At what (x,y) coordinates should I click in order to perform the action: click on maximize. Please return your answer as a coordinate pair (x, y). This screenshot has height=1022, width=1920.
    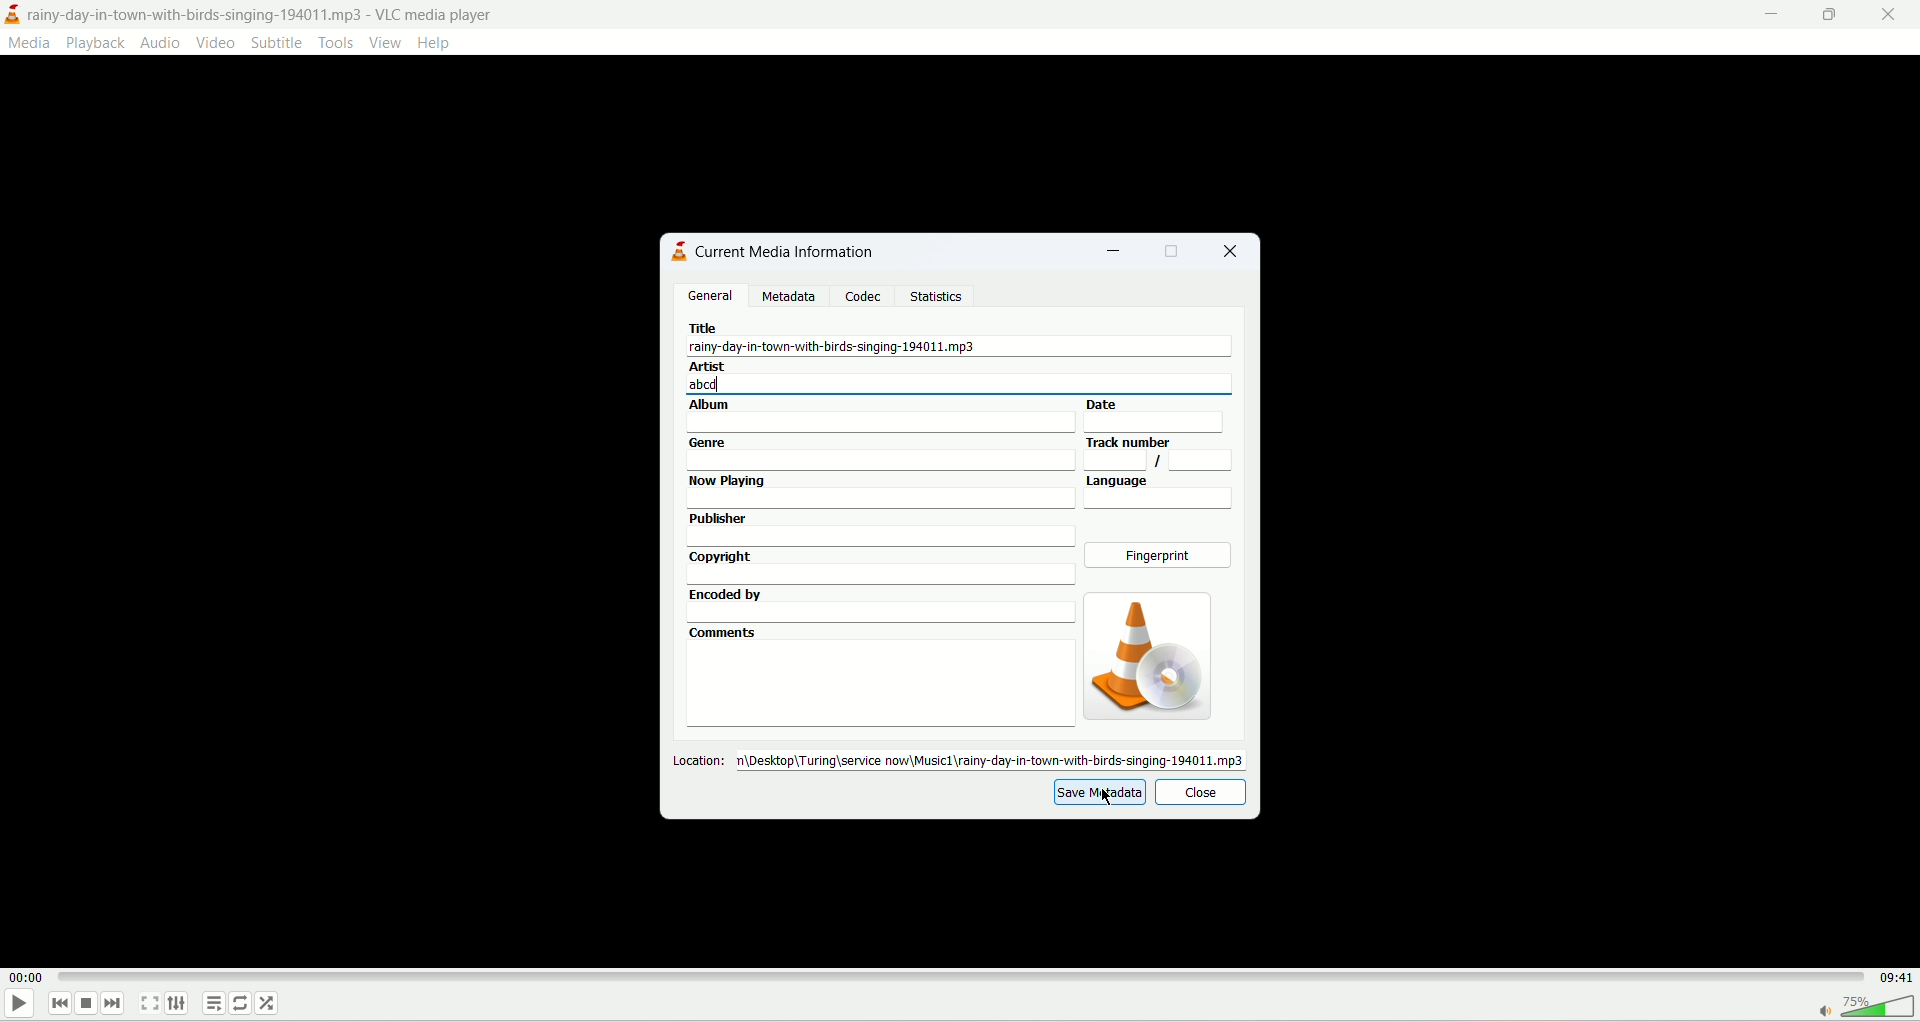
    Looking at the image, I should click on (1173, 251).